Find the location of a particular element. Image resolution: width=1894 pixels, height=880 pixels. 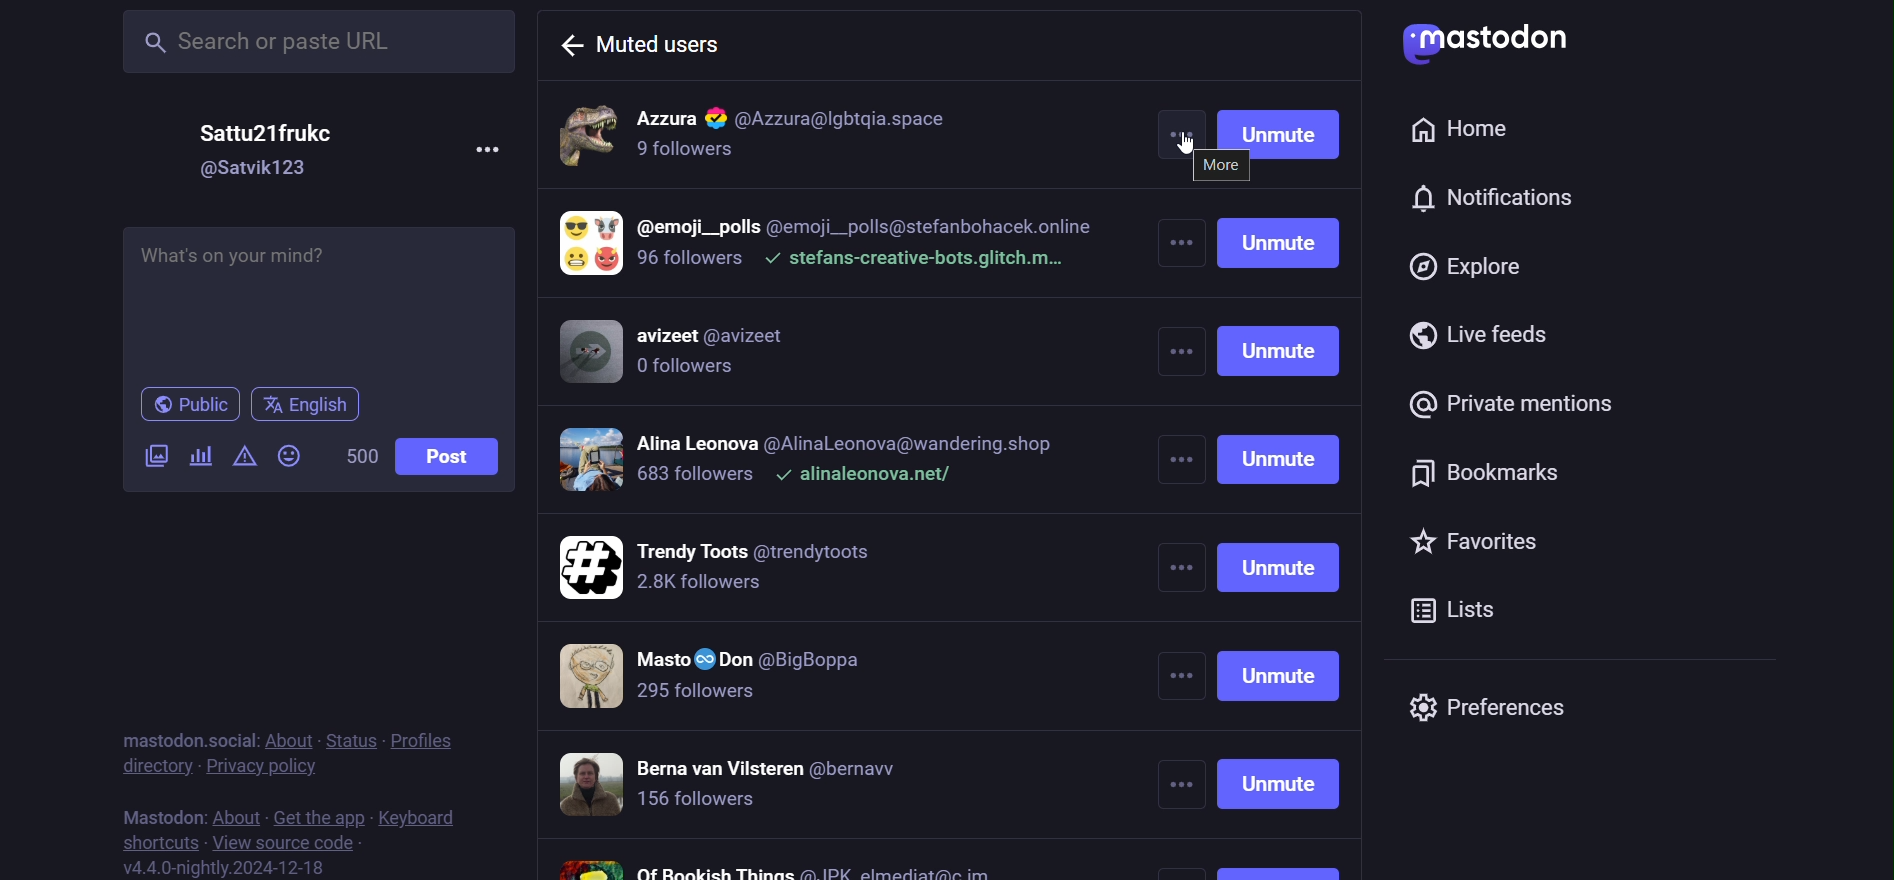

version is located at coordinates (224, 867).